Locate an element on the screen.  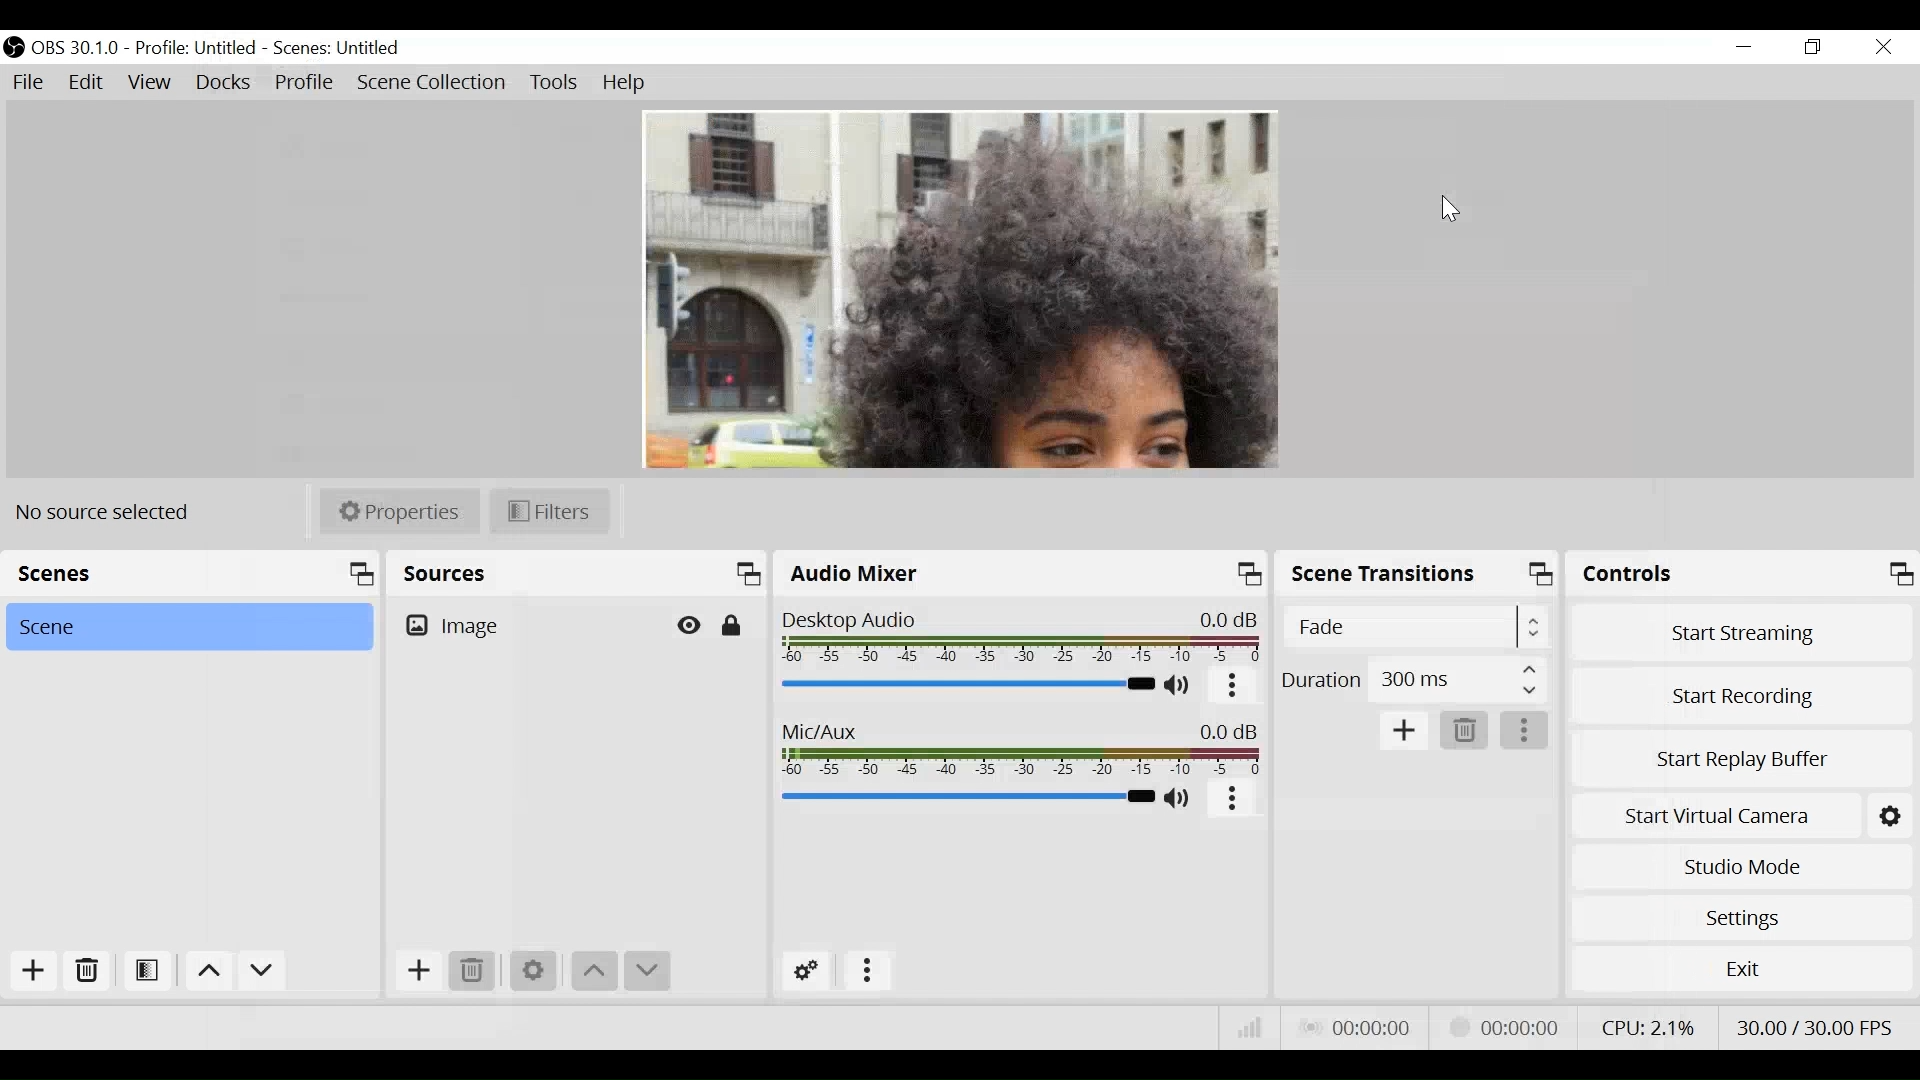
more options is located at coordinates (1233, 689).